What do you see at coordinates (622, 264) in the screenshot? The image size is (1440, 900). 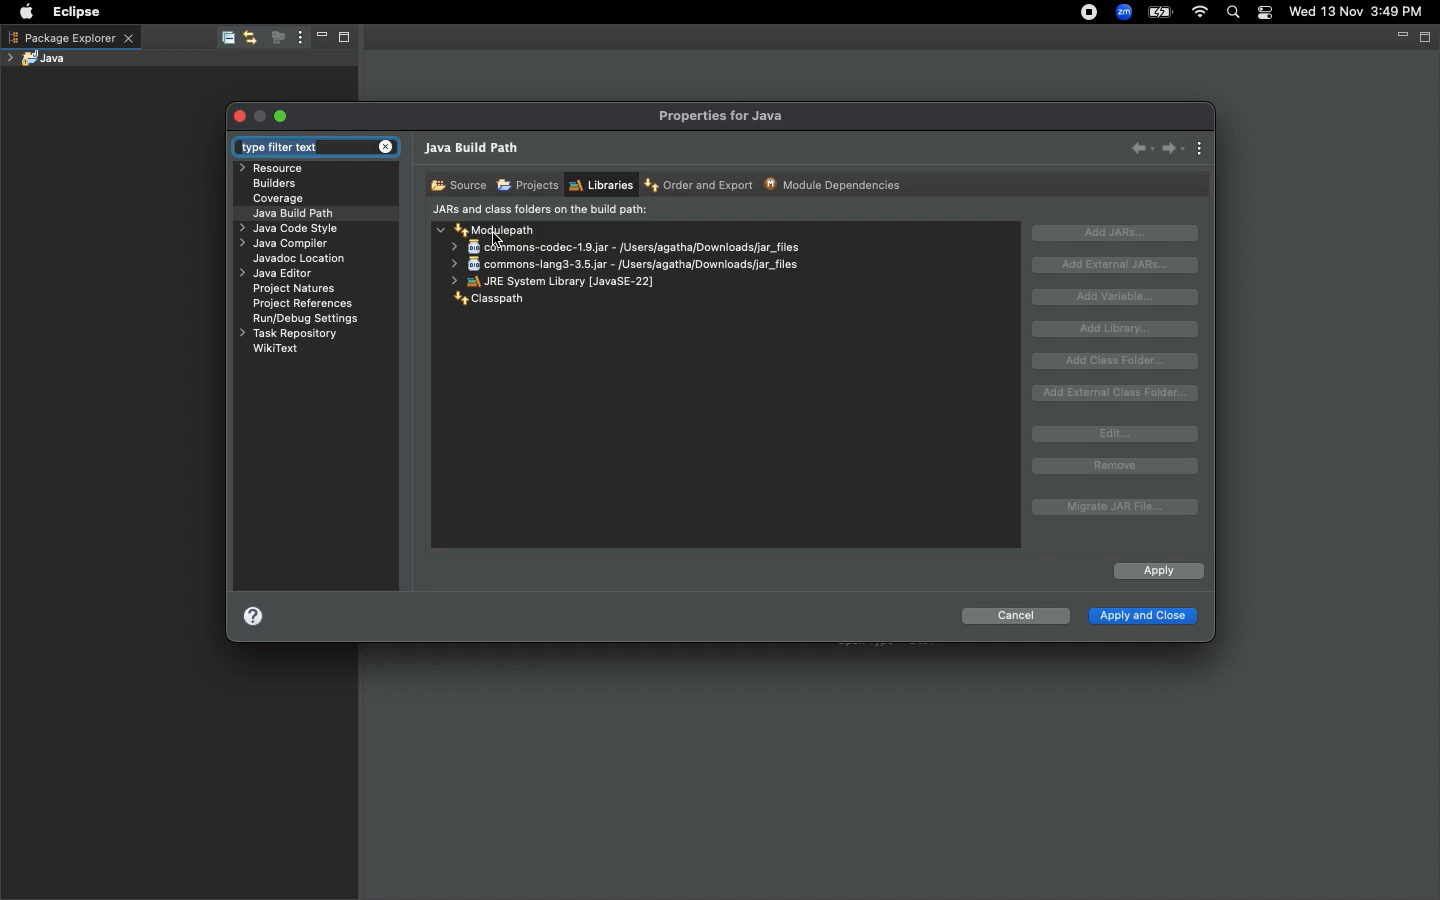 I see `commons-codec-1.9.jar - /users/agatha/Downloads/jar_files commons-lang3-3.5.jar - /Users/agatha/Downloads/jar_files JRE System Library [JavaSE-22]` at bounding box center [622, 264].